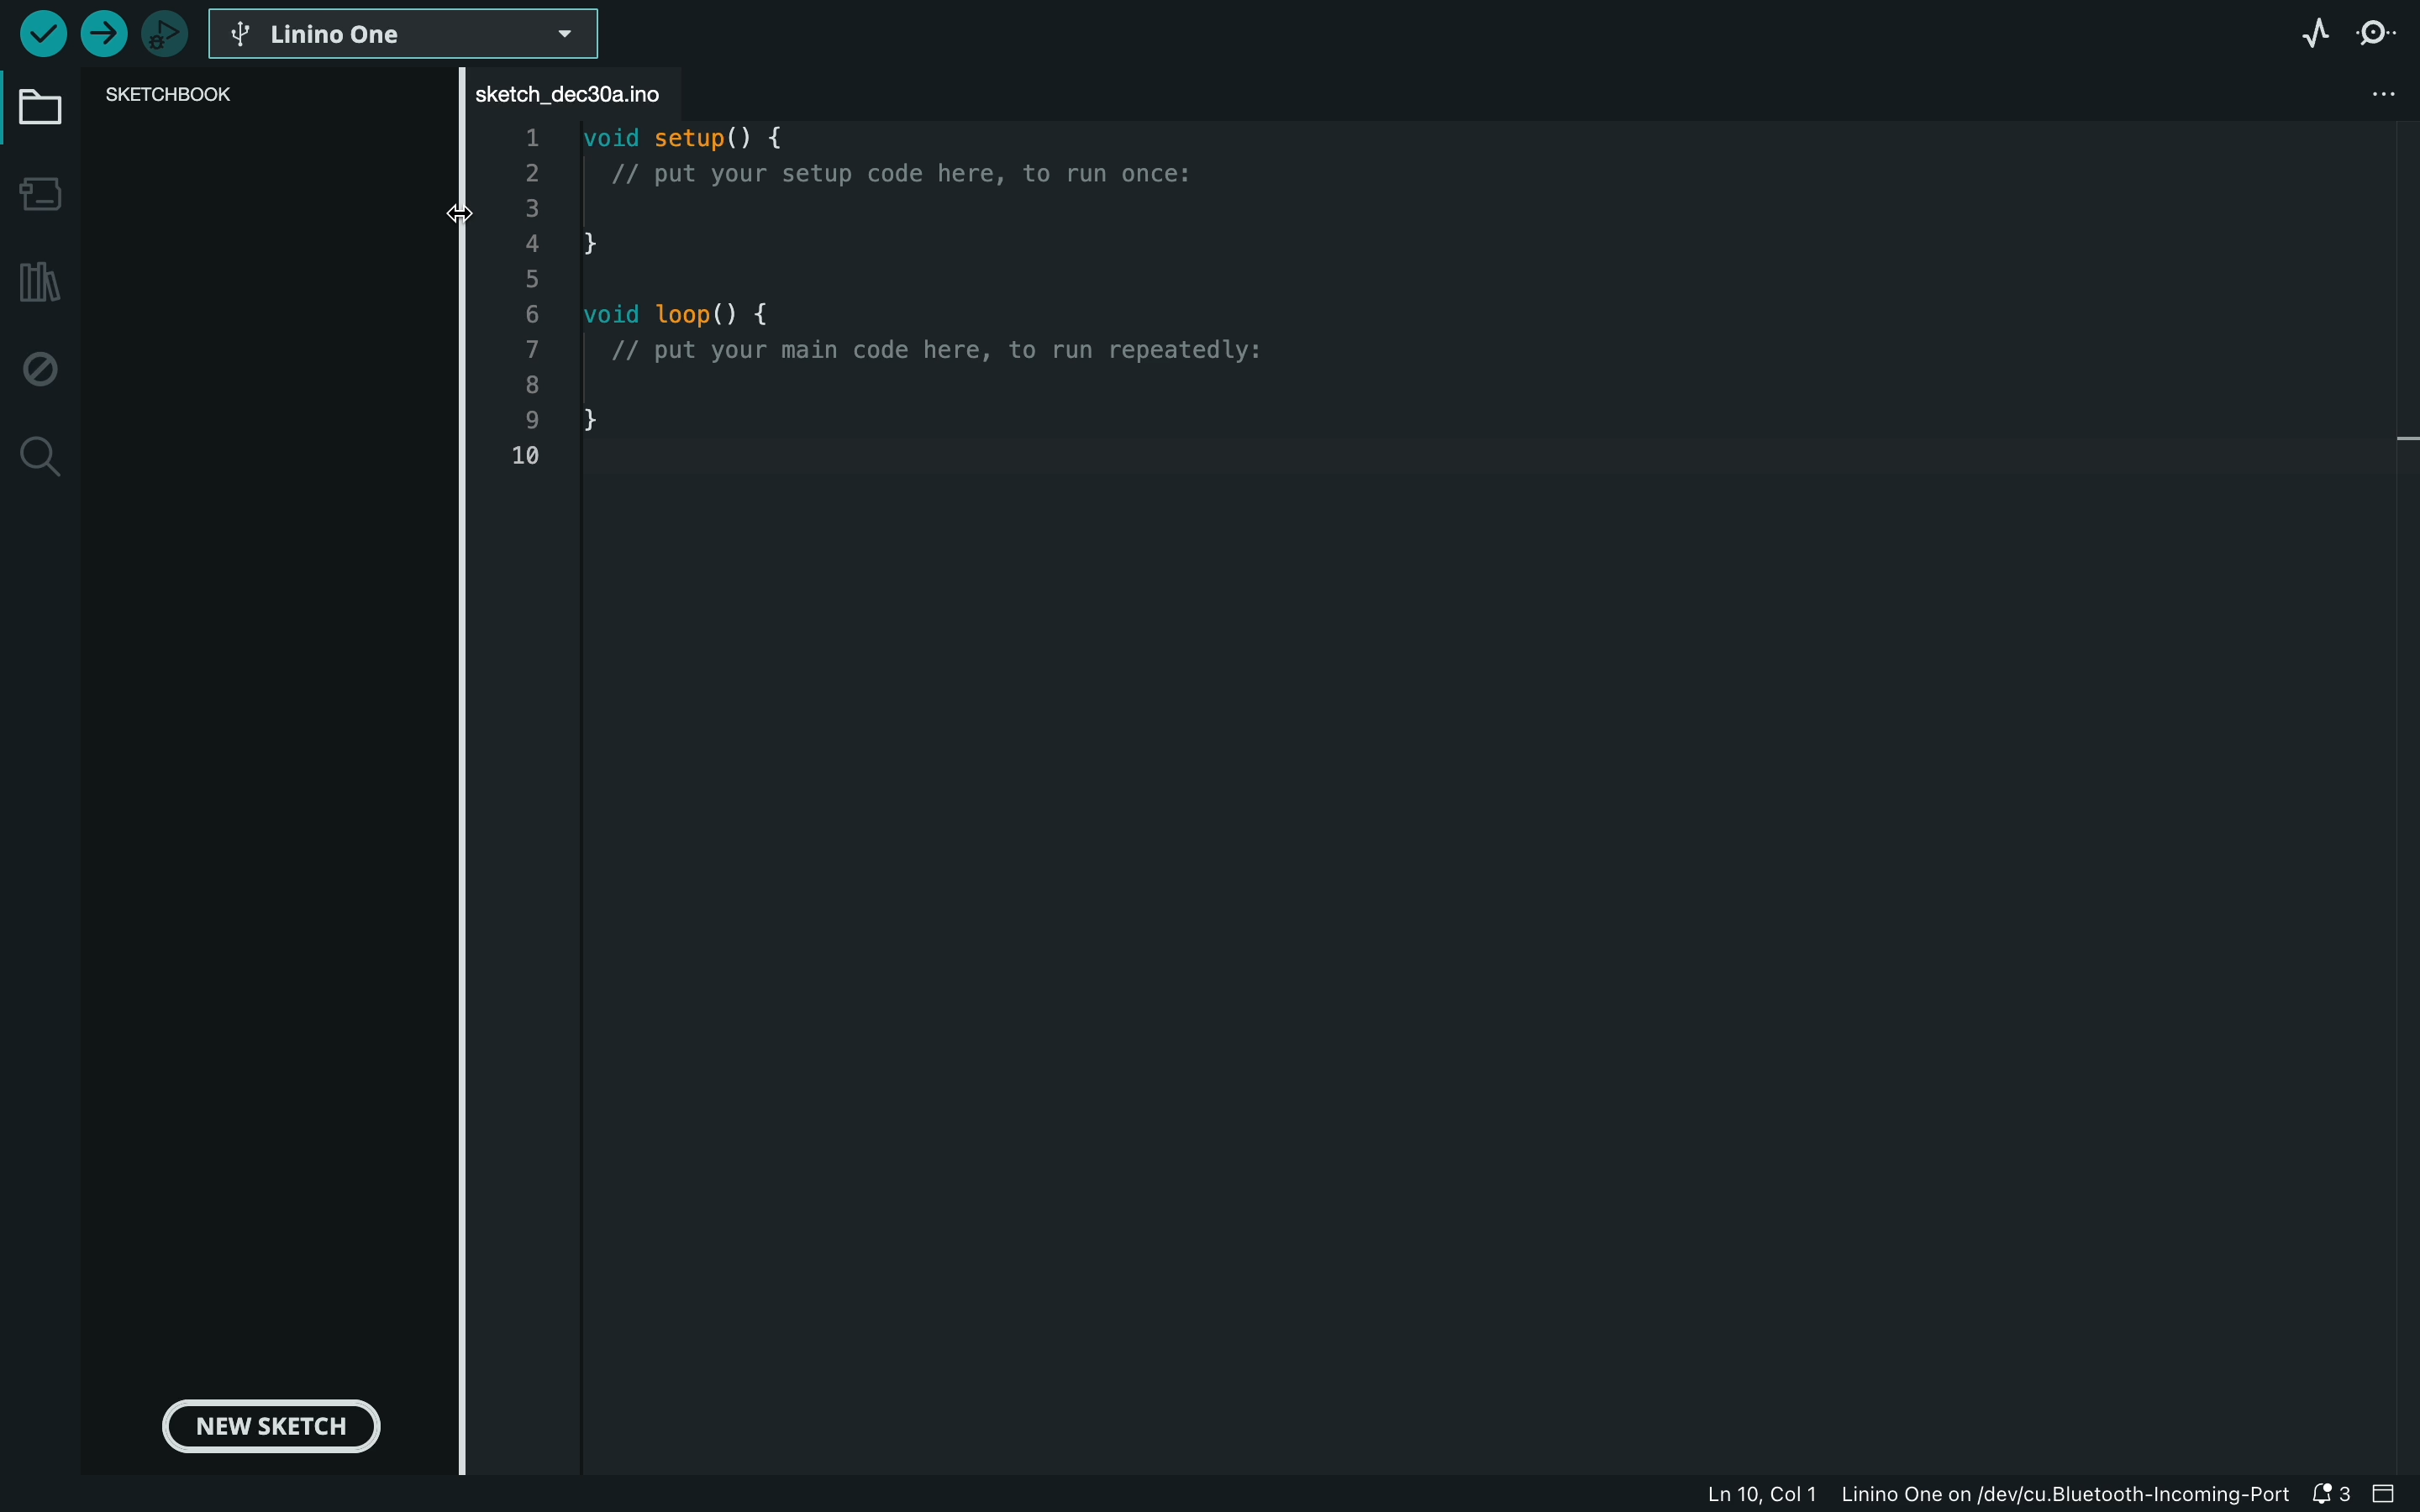  Describe the element at coordinates (105, 37) in the screenshot. I see `VERIFY` at that location.